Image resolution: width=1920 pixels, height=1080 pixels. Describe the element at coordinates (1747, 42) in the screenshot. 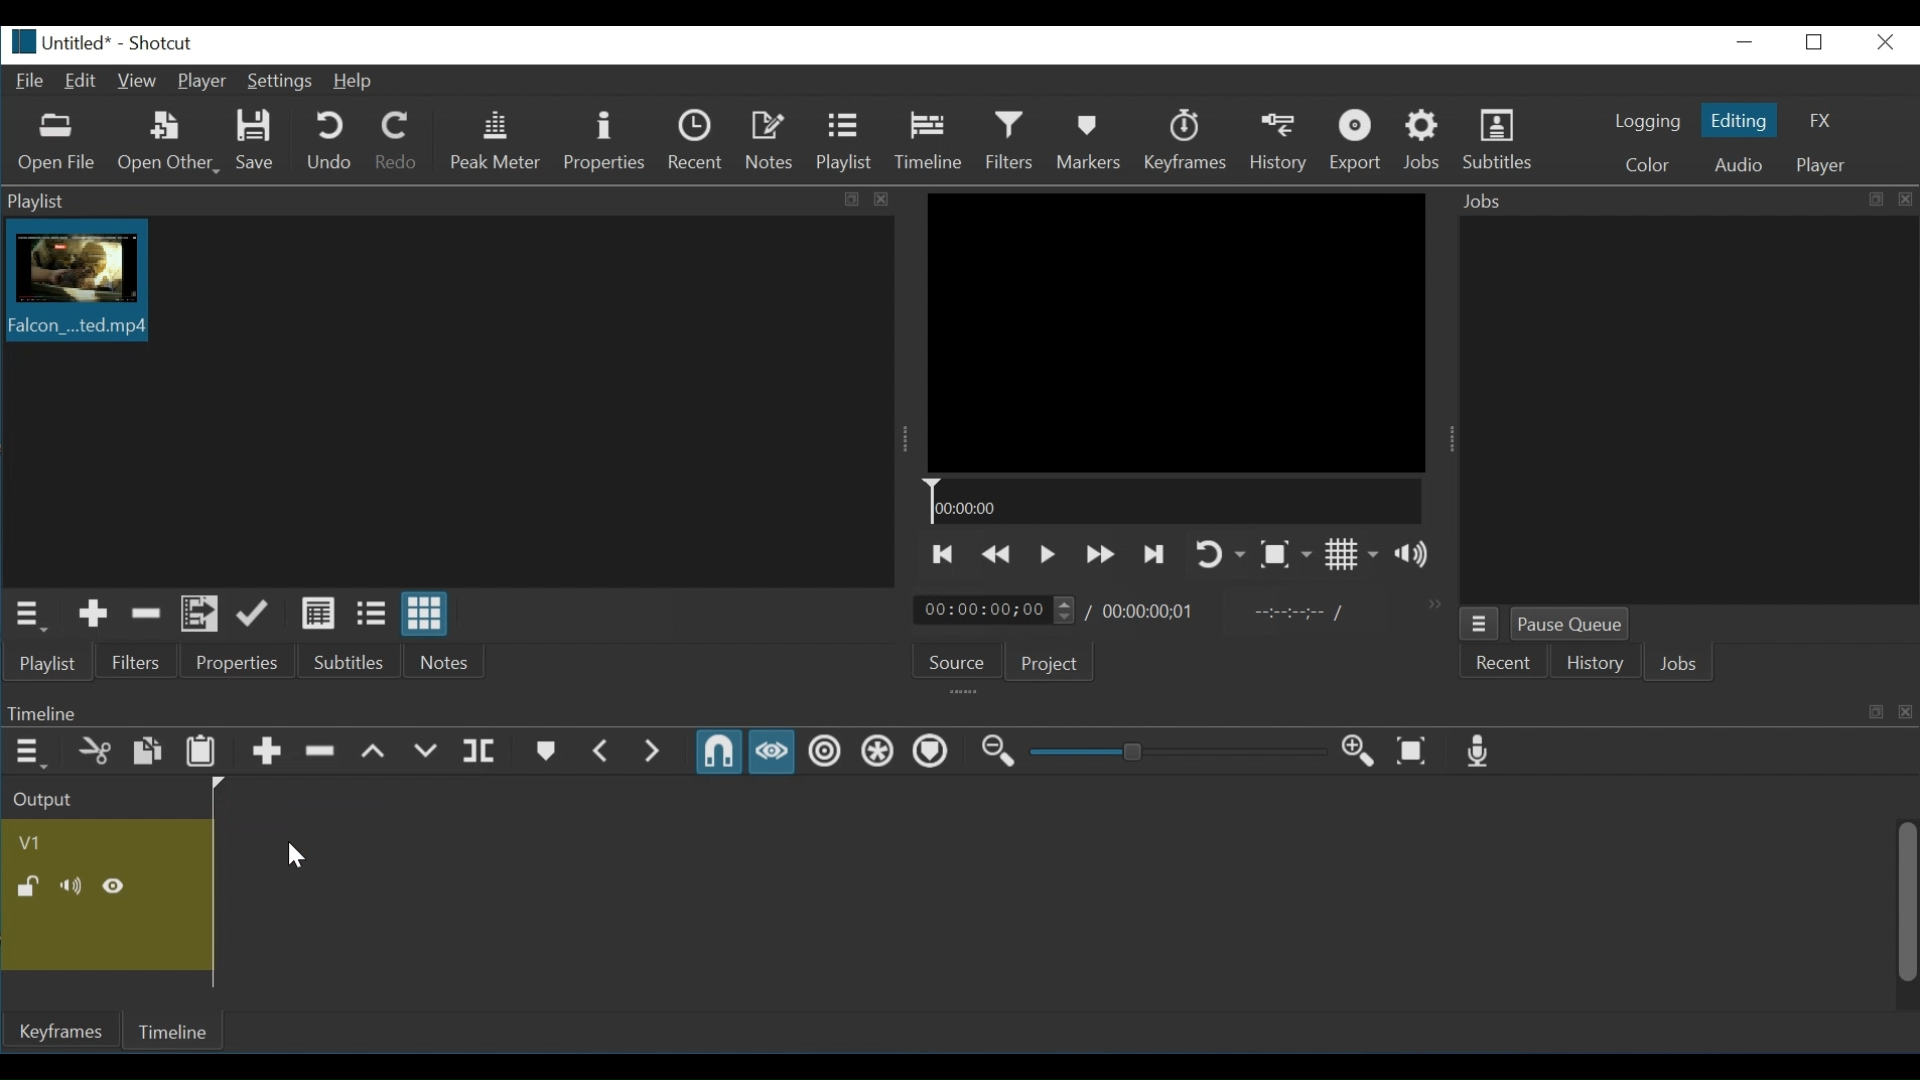

I see `Minimize` at that location.